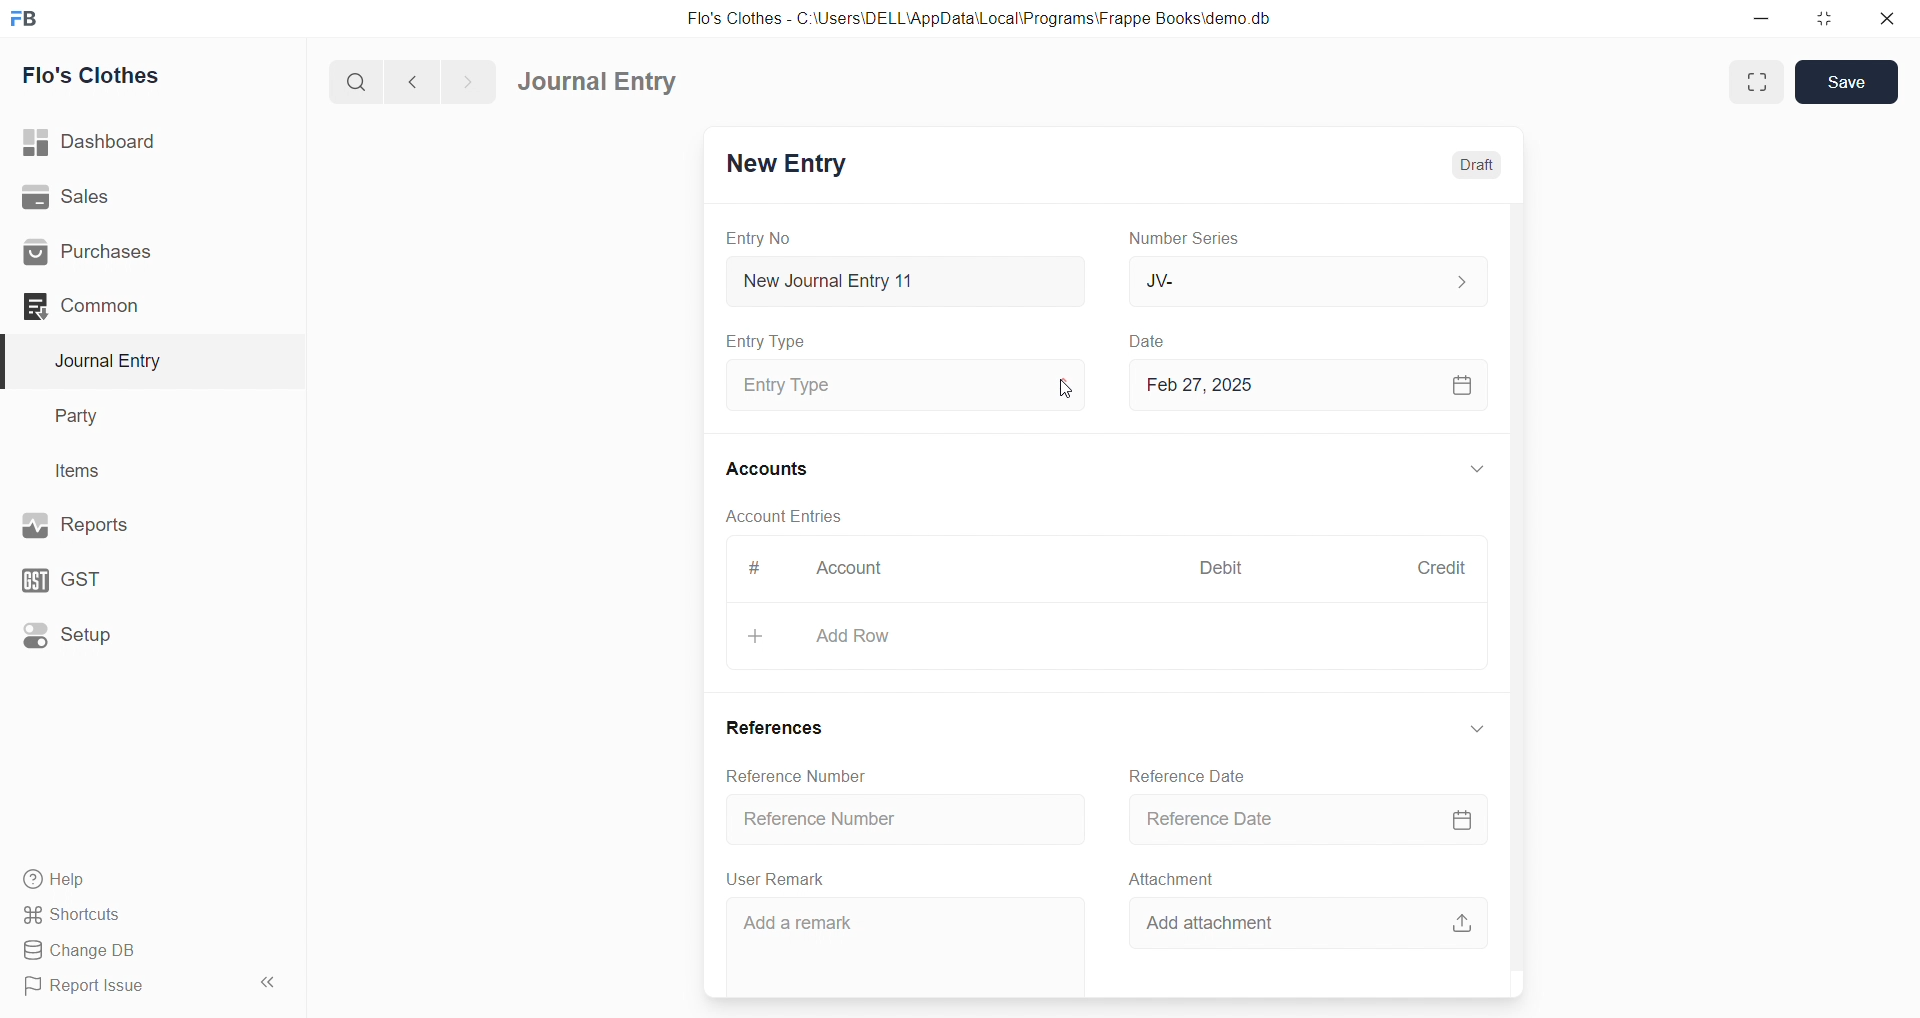 The width and height of the screenshot is (1920, 1018). Describe the element at coordinates (89, 414) in the screenshot. I see `Party` at that location.